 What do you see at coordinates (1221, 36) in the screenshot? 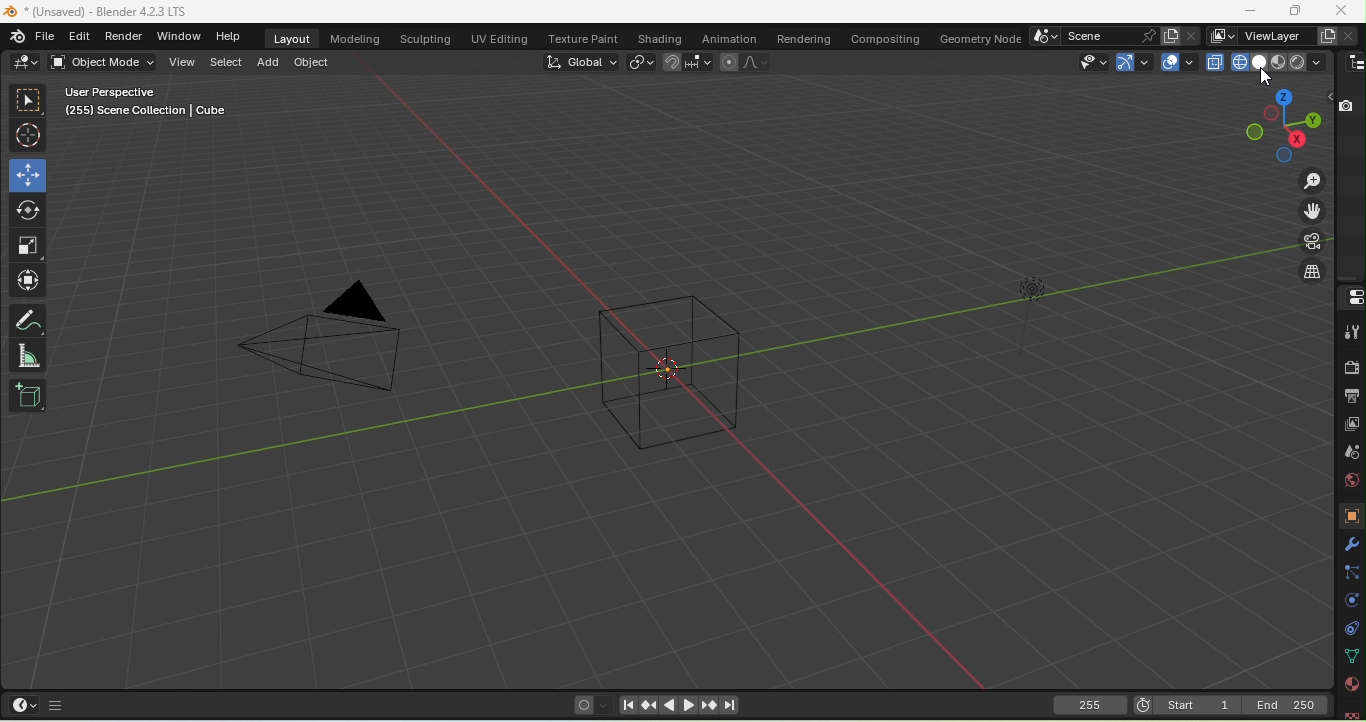
I see `The active workspace view layer showing in the window` at bounding box center [1221, 36].